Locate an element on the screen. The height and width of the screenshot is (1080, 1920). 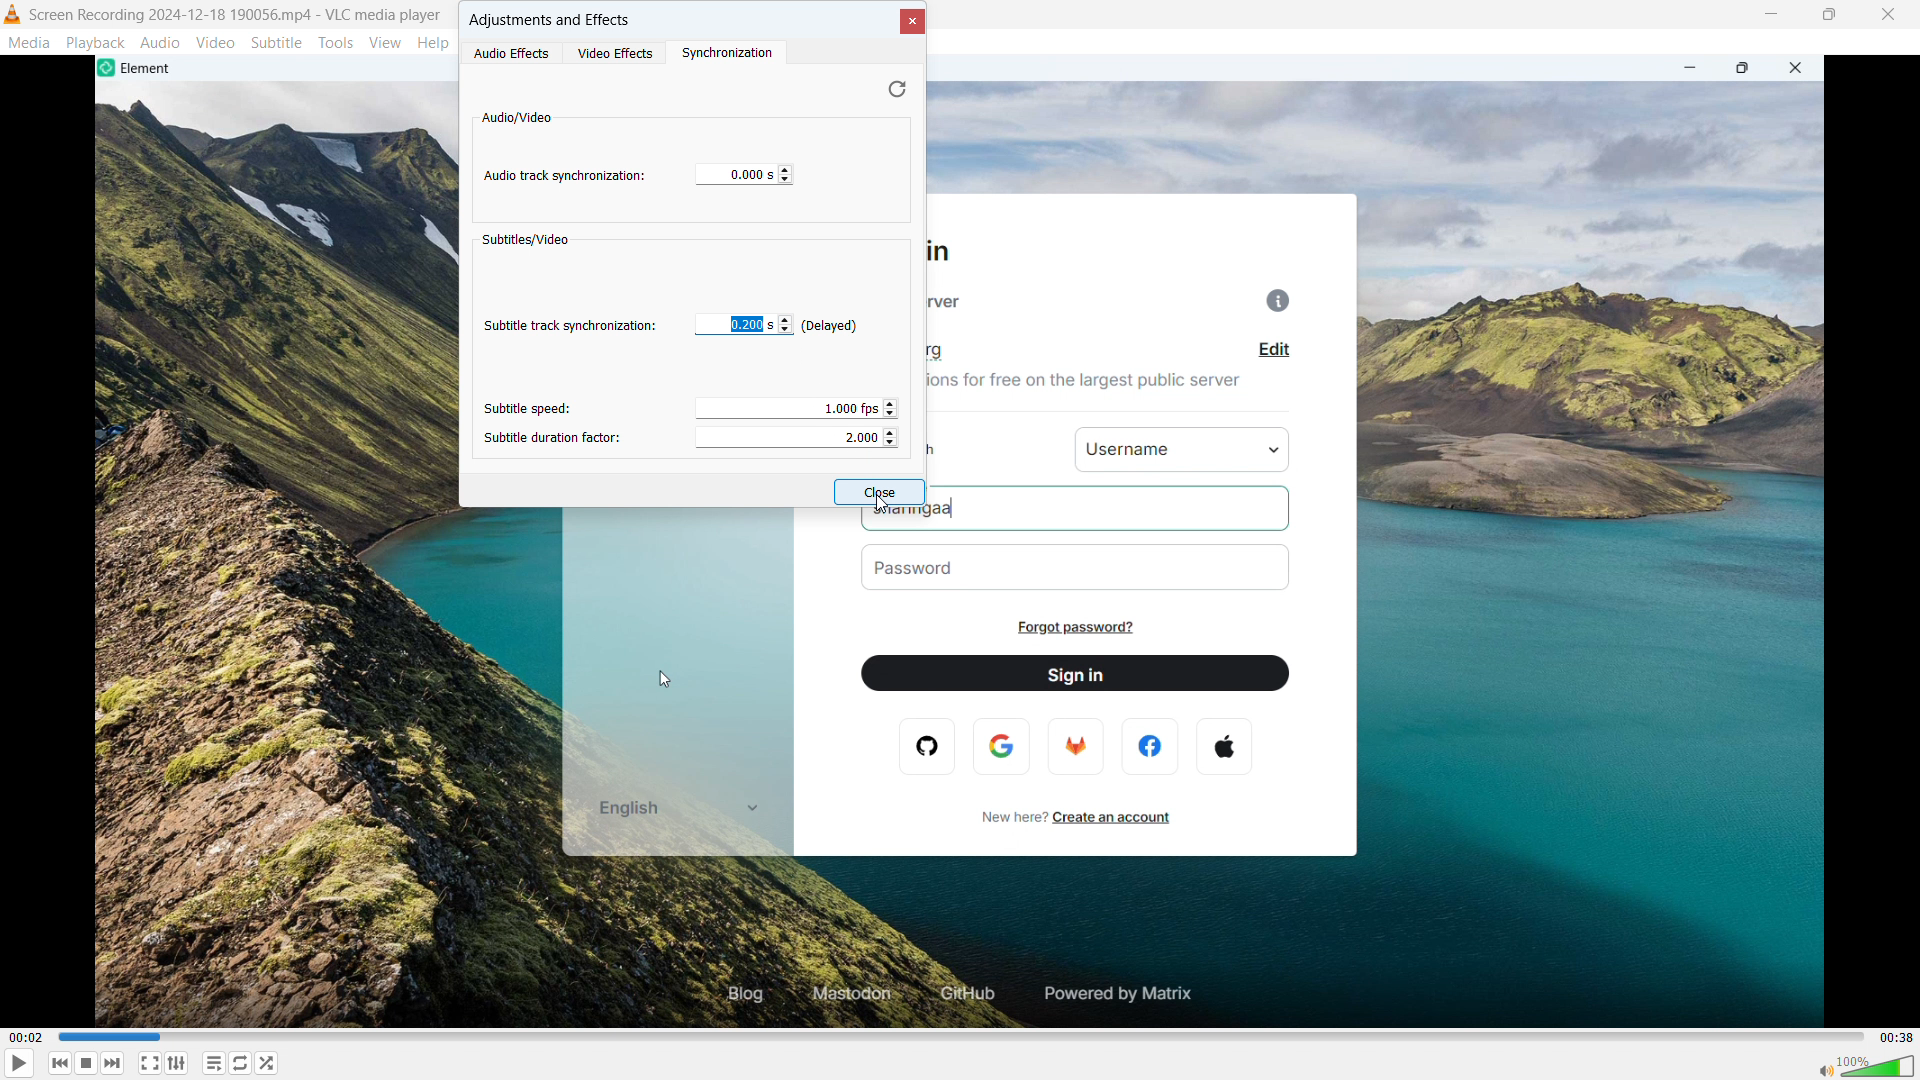
cursor movement is located at coordinates (884, 508).